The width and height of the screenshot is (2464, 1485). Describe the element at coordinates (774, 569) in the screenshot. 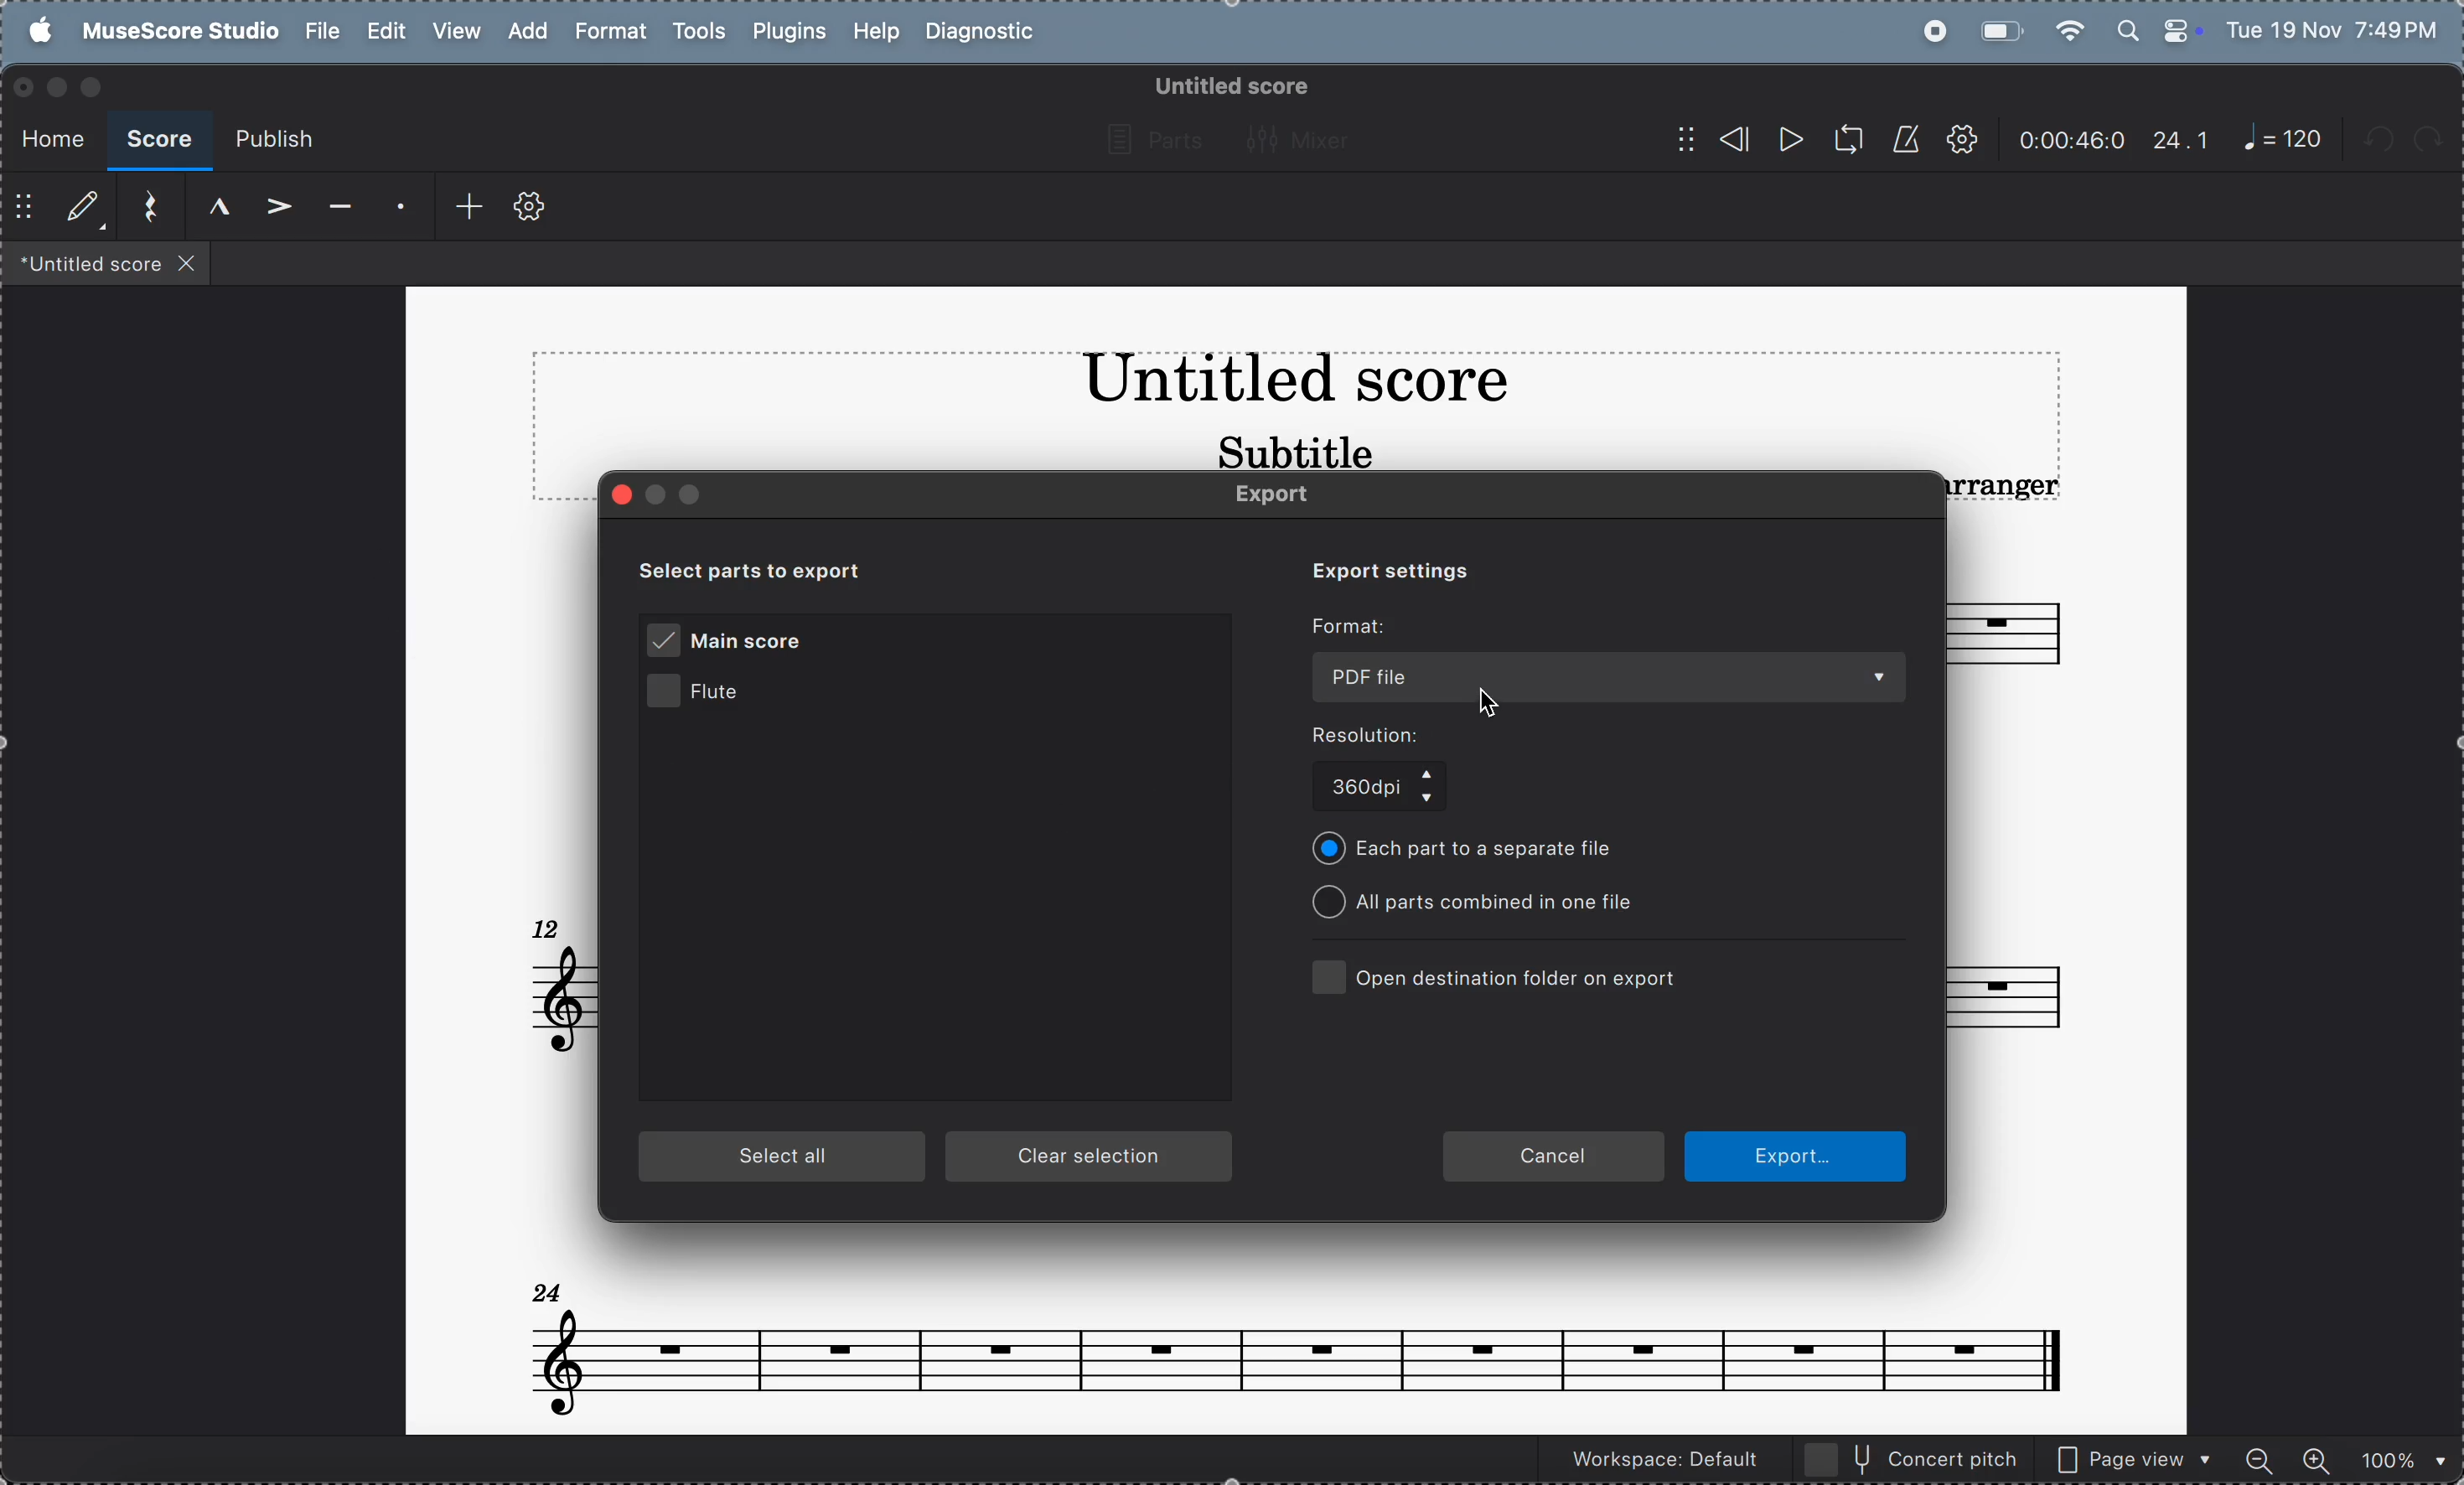

I see `select parts to exports` at that location.